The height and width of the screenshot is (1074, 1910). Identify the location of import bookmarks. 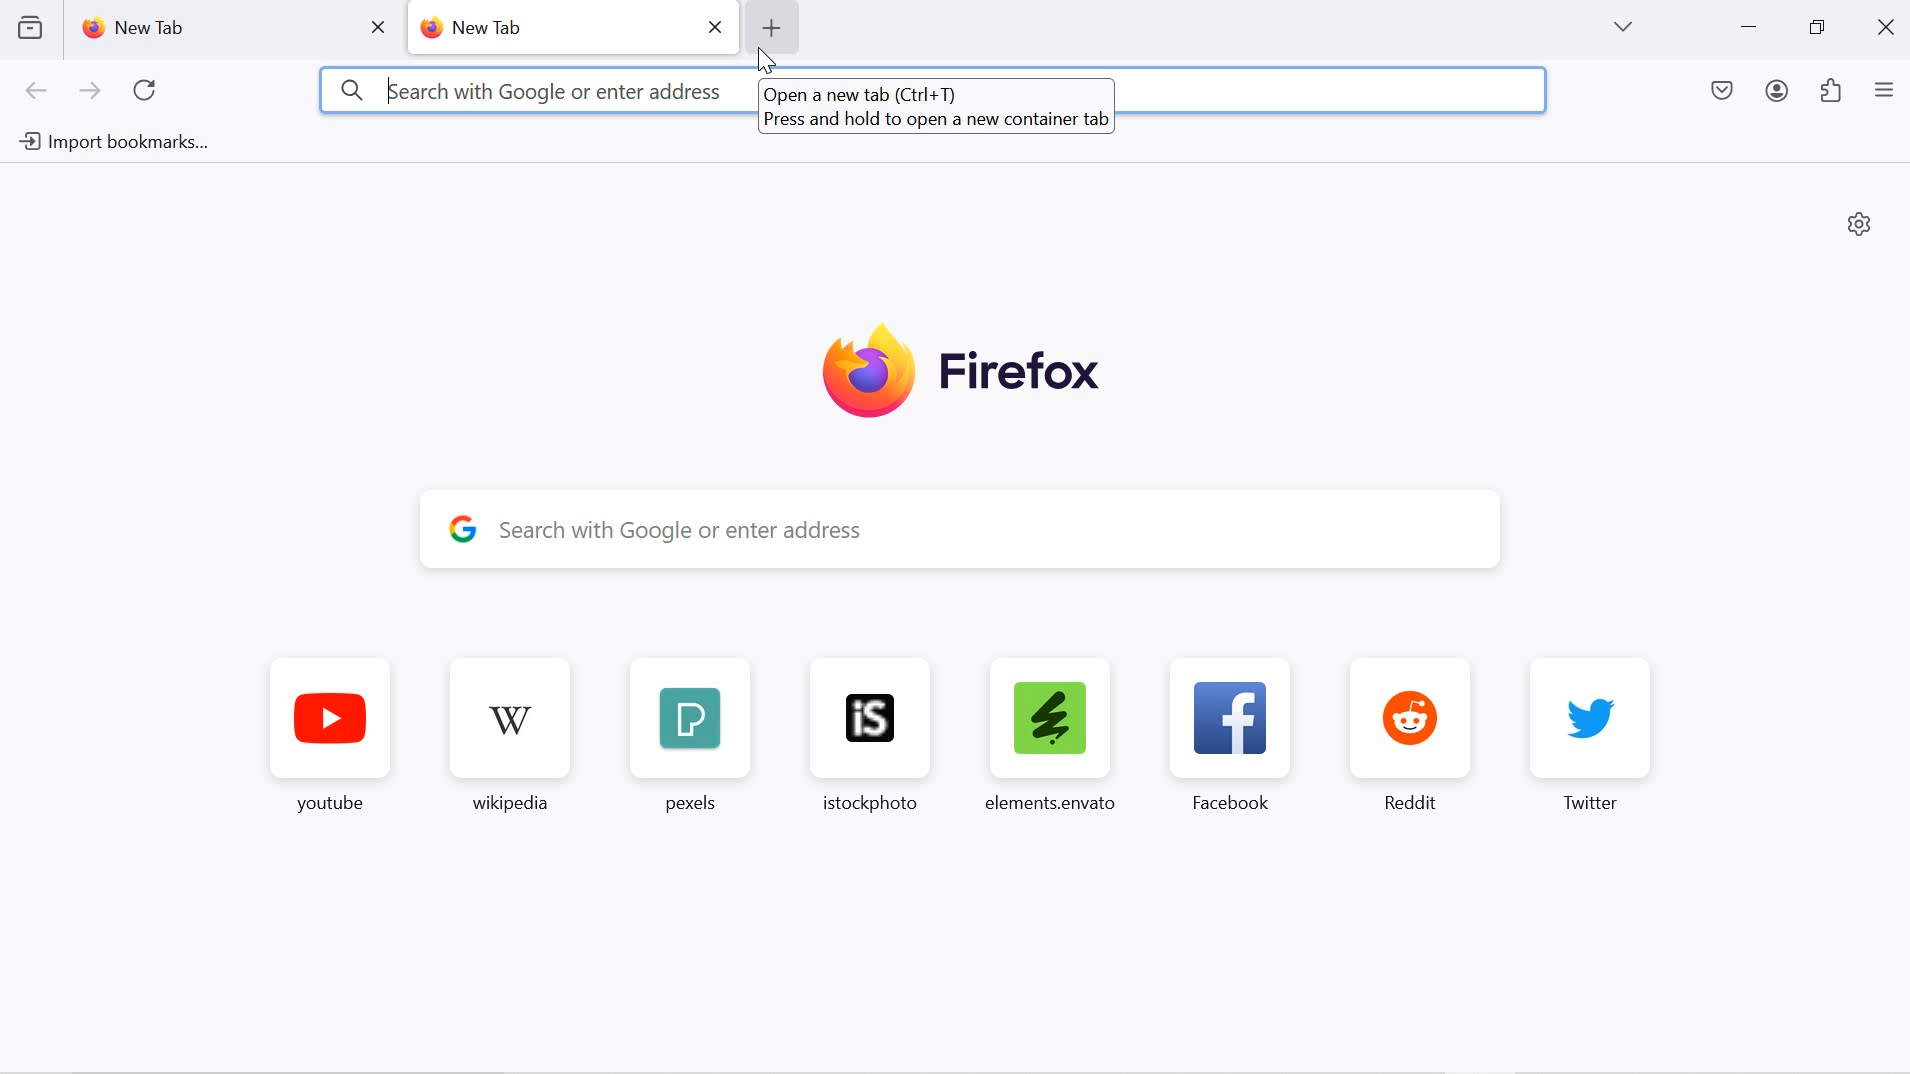
(112, 142).